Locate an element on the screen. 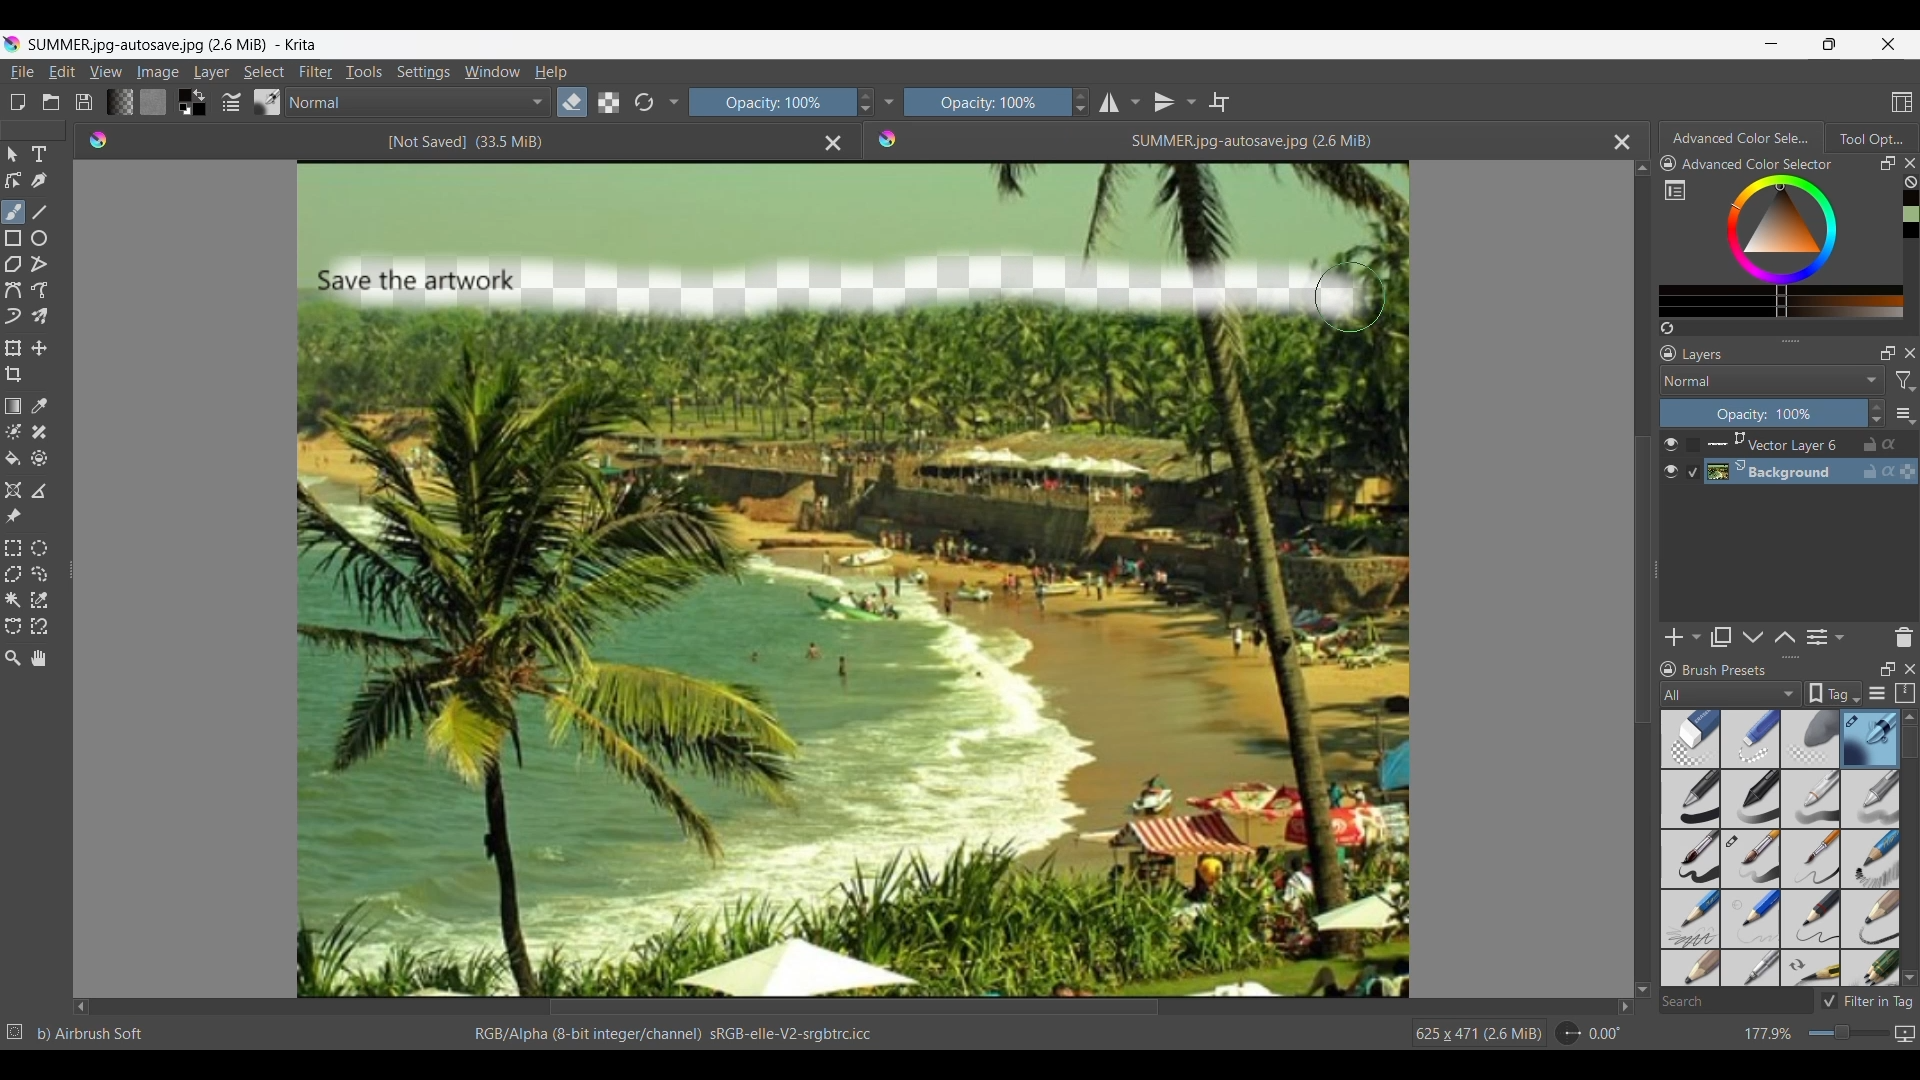  Select shapes tool is located at coordinates (12, 155).